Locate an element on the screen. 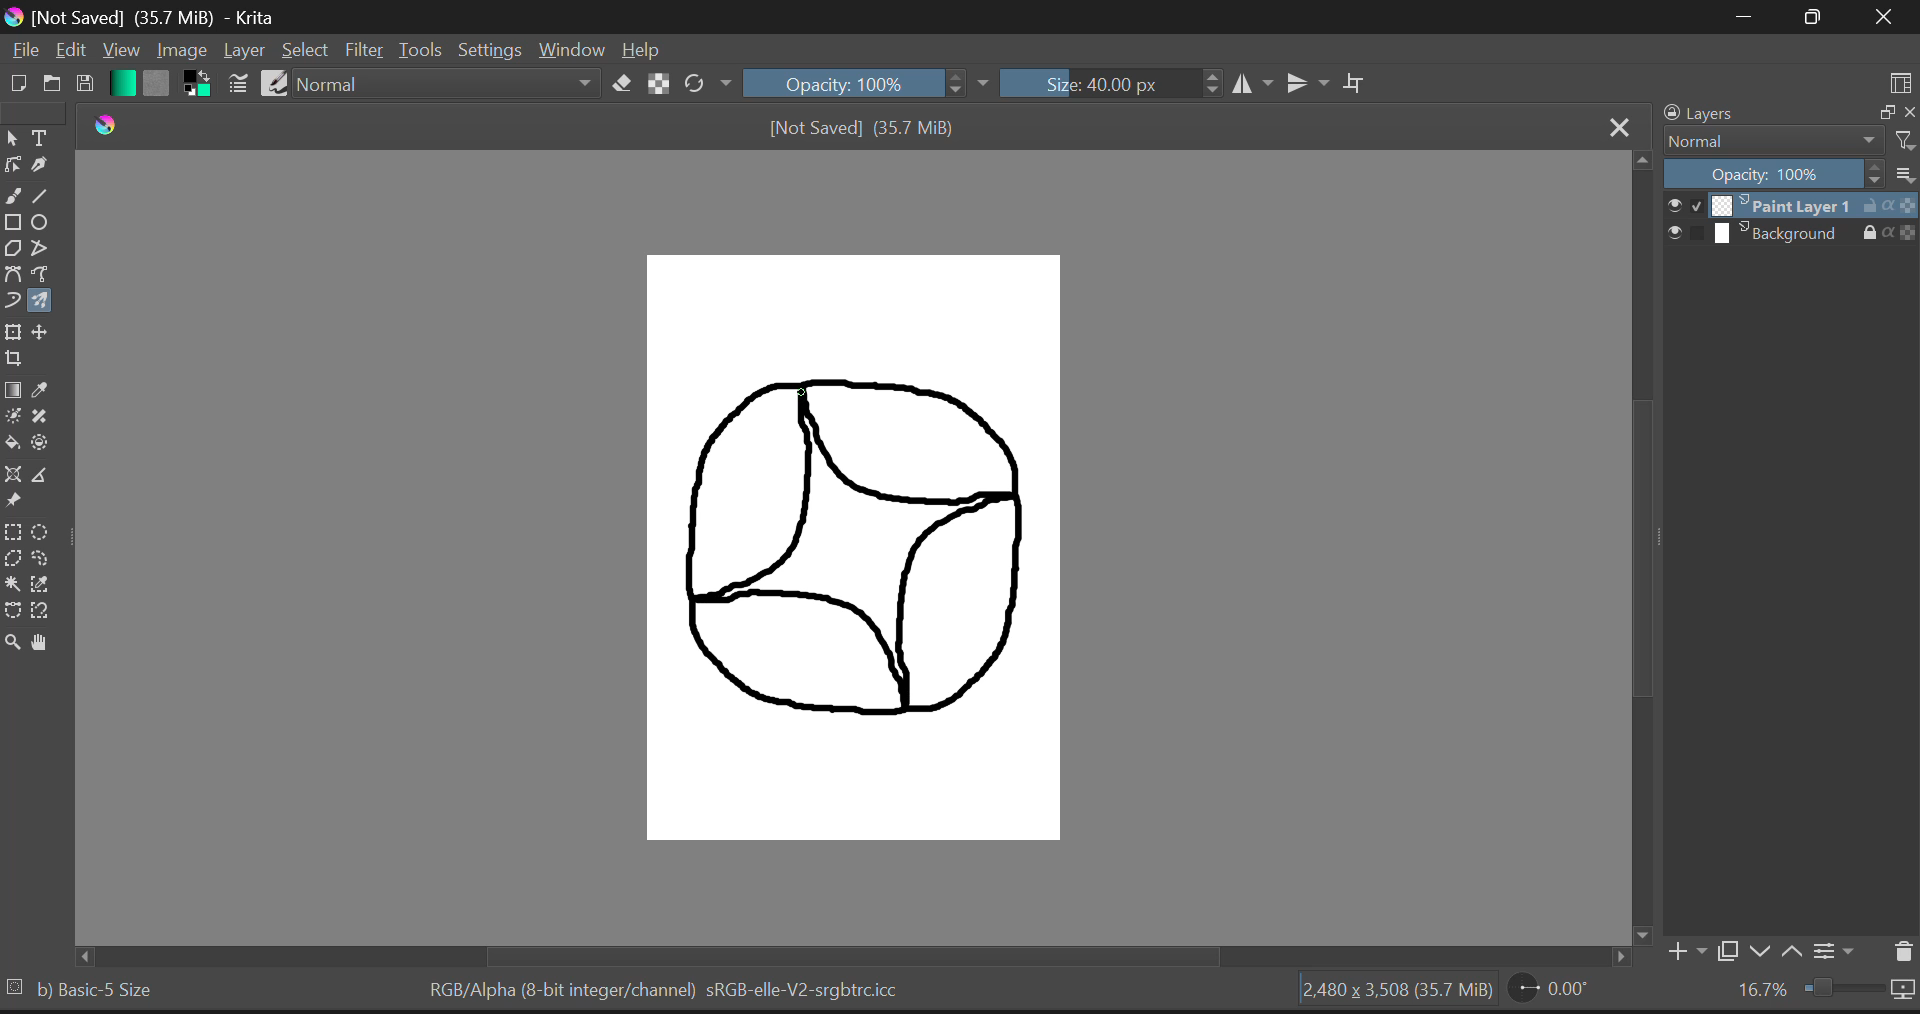 This screenshot has height=1014, width=1920. Polylines is located at coordinates (41, 248).